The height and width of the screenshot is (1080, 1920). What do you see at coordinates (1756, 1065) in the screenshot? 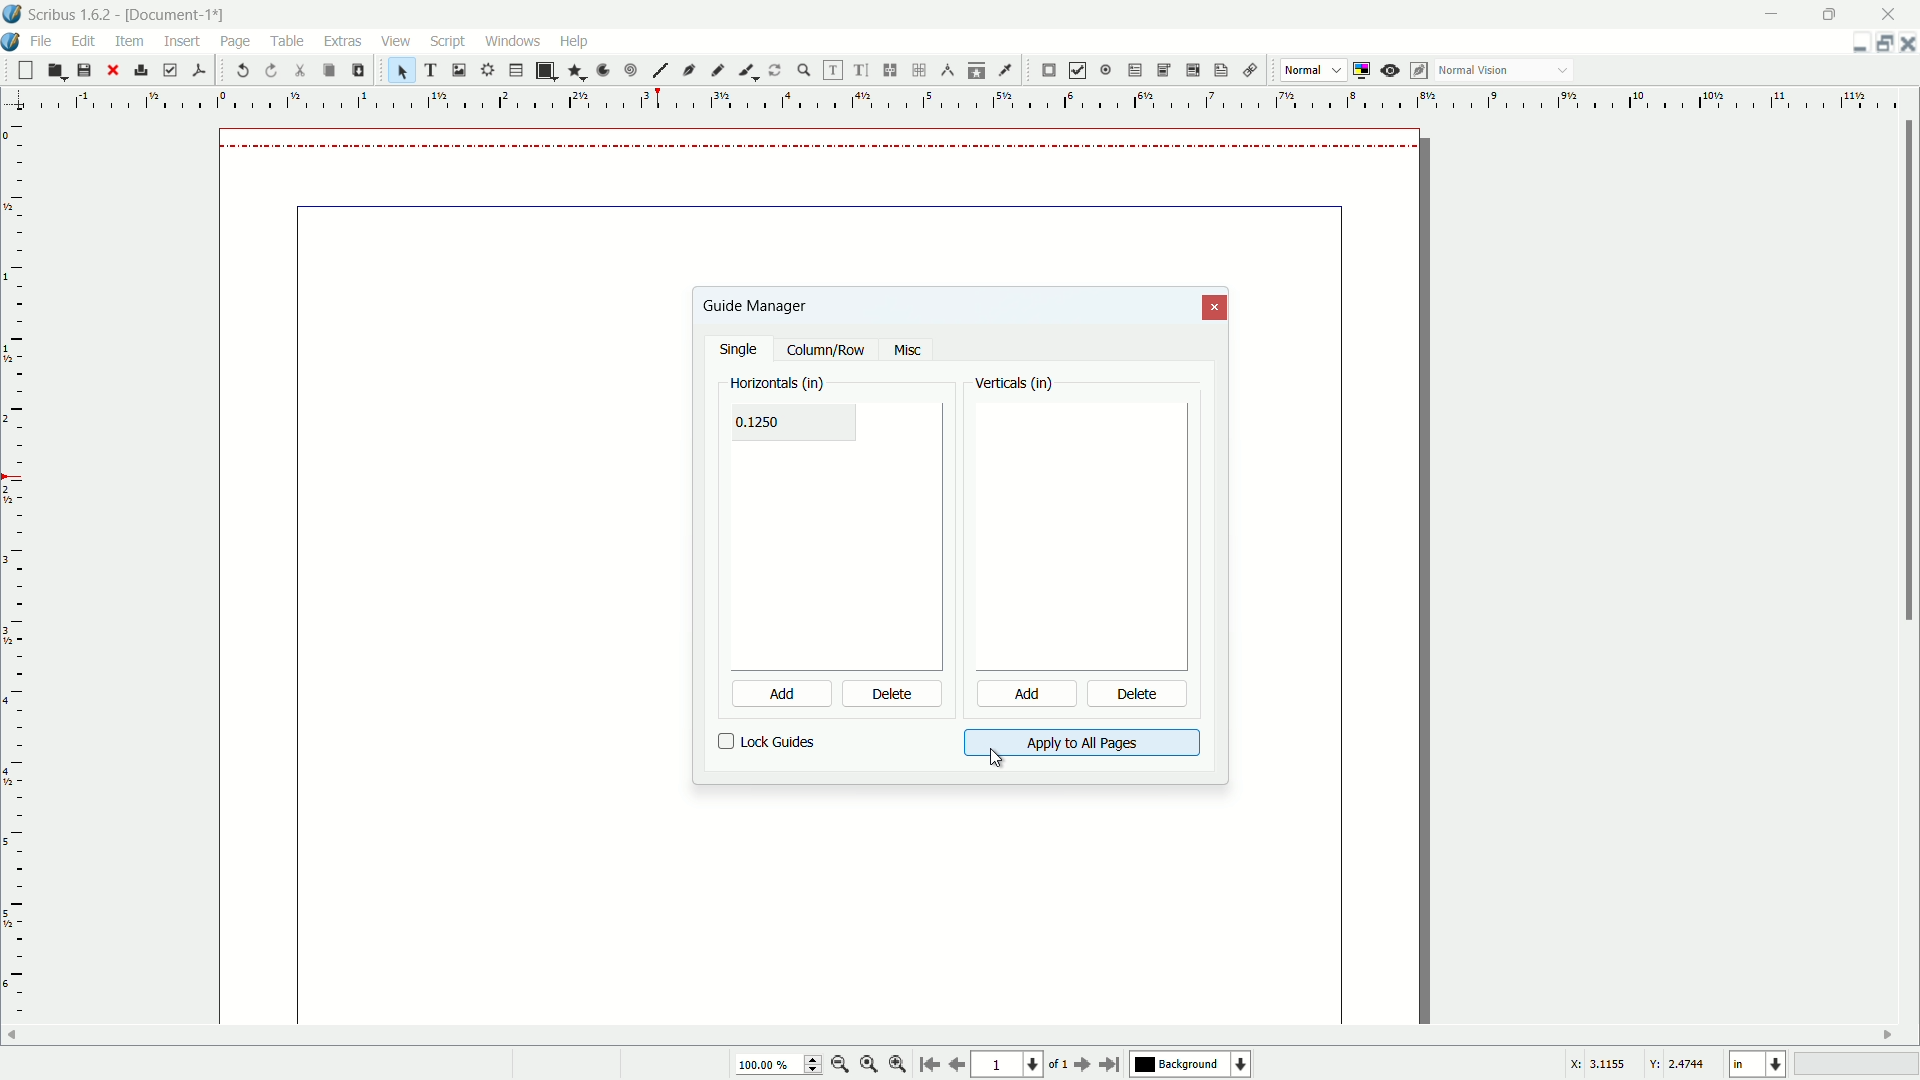
I see `select current unit` at bounding box center [1756, 1065].